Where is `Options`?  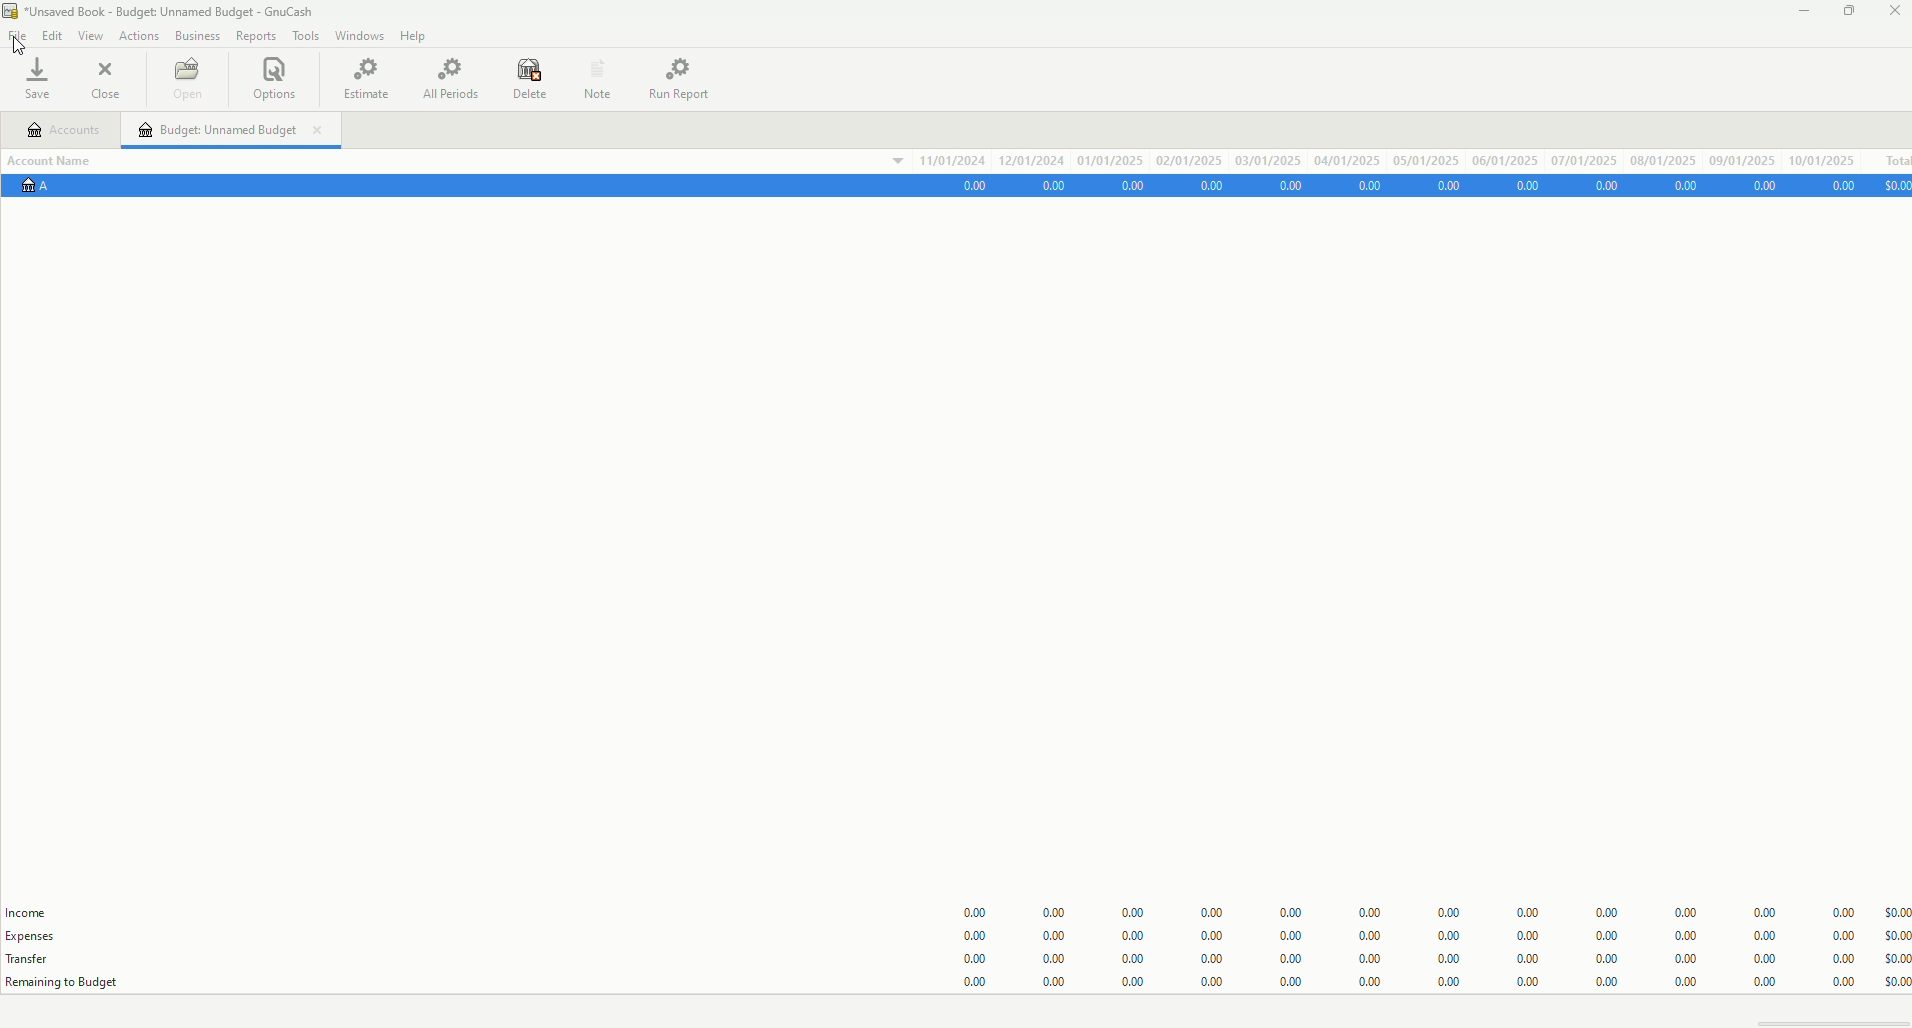
Options is located at coordinates (282, 80).